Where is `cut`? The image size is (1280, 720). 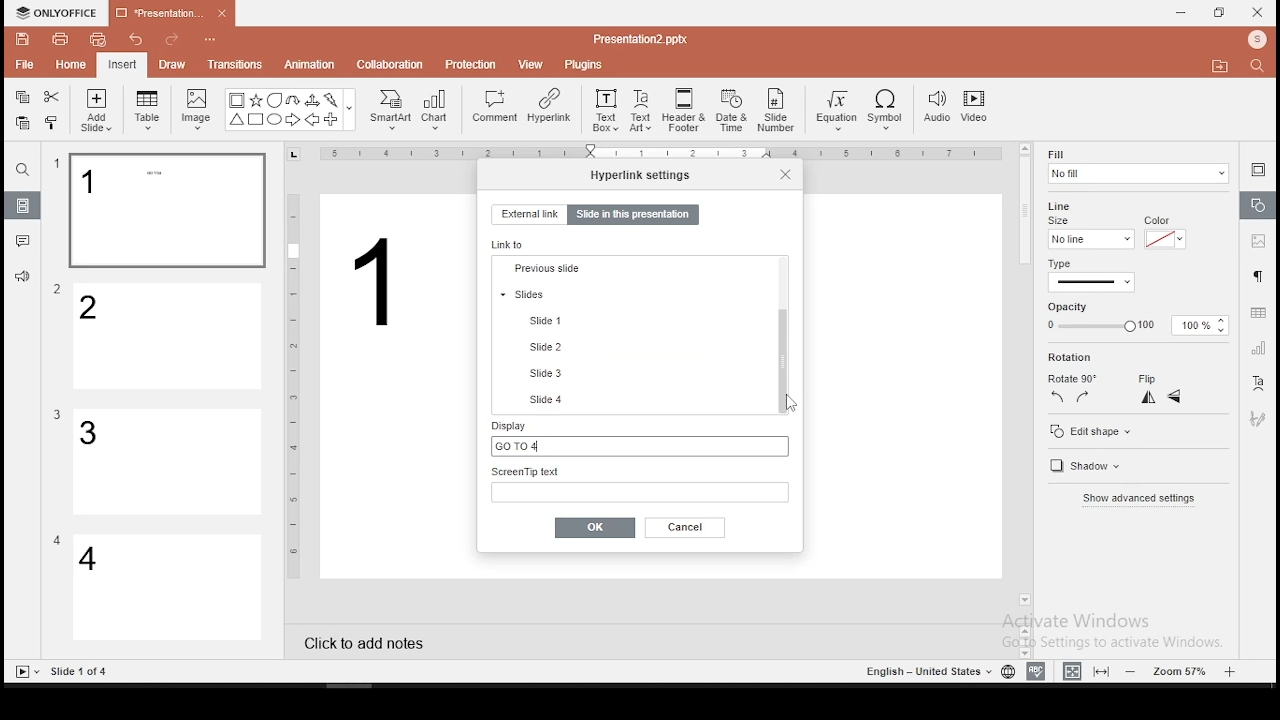
cut is located at coordinates (52, 96).